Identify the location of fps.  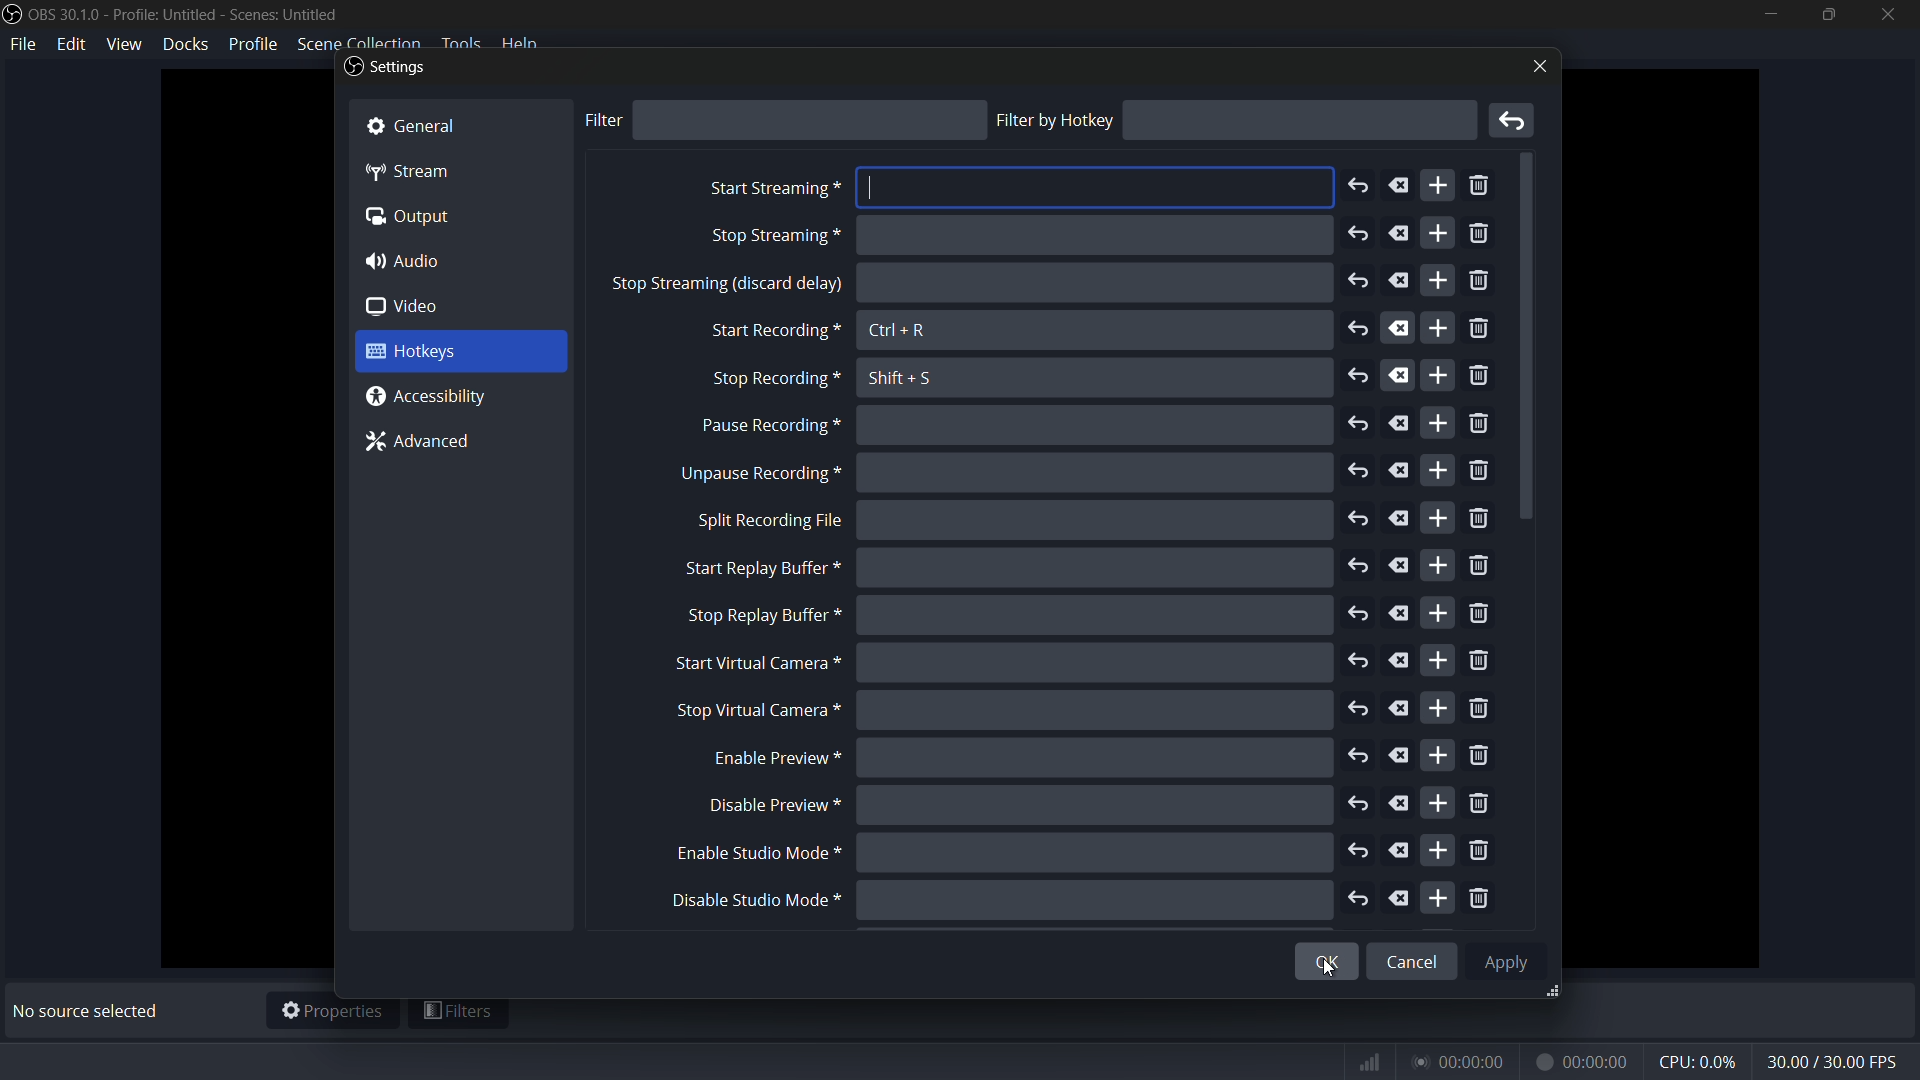
(1834, 1063).